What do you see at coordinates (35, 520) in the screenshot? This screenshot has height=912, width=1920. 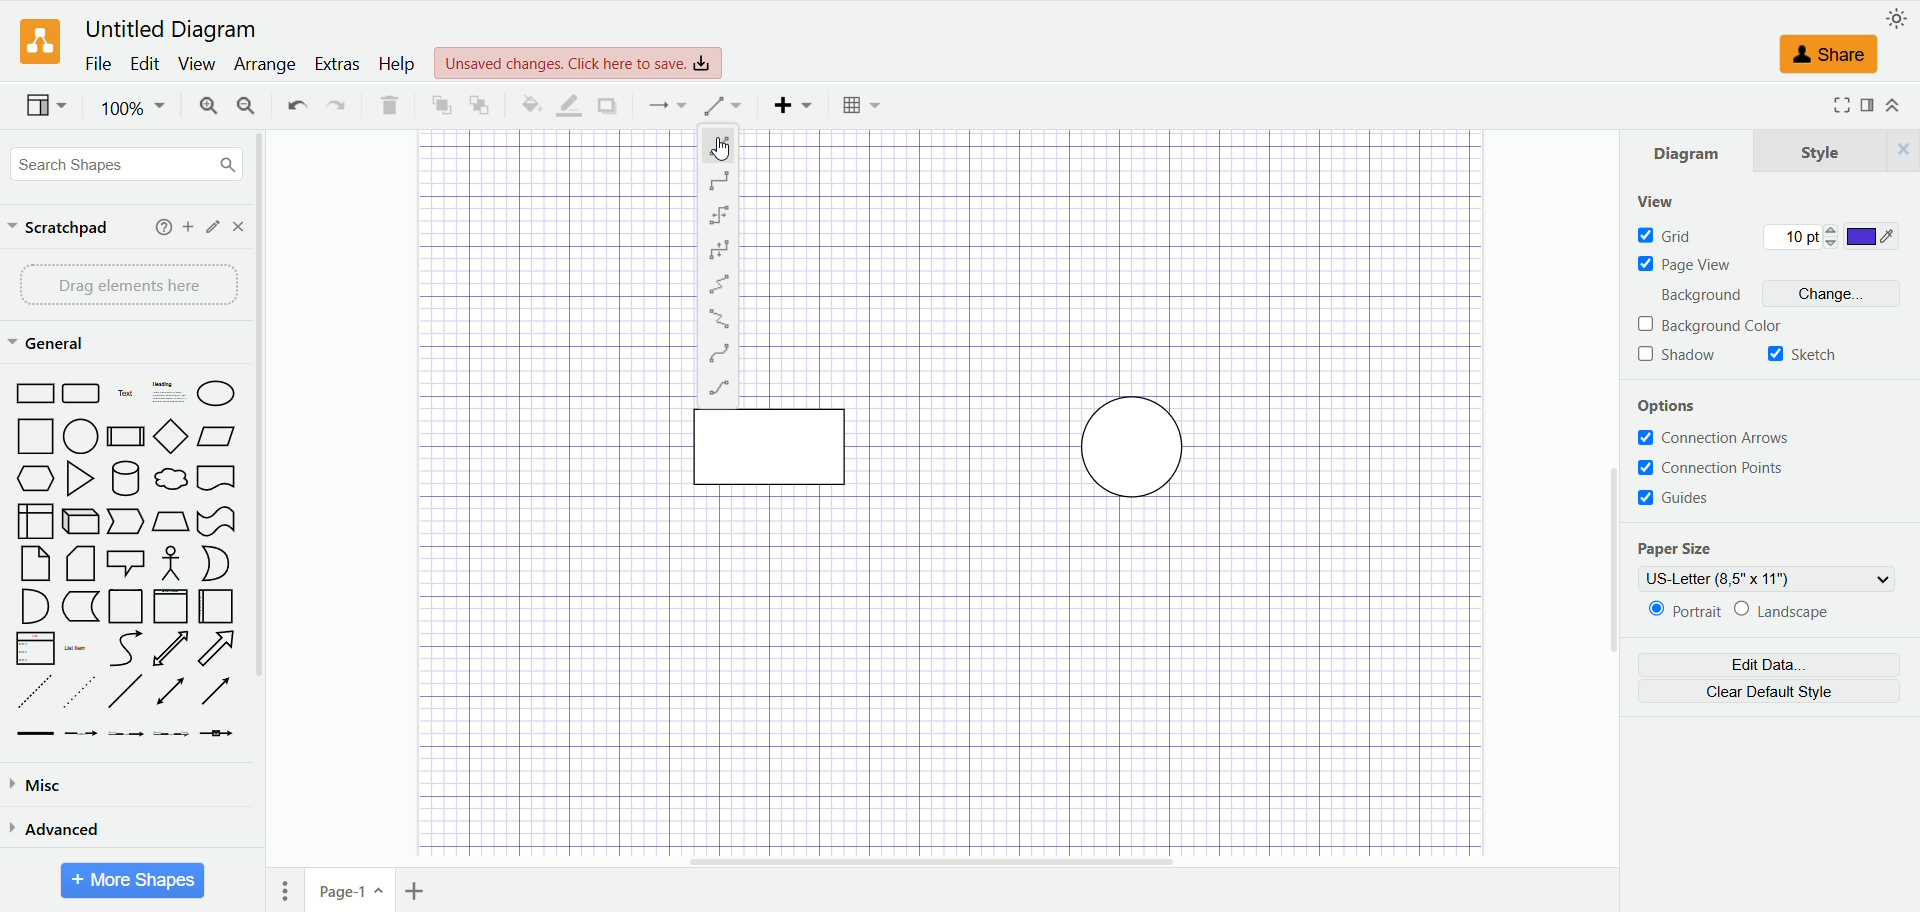 I see `Box` at bounding box center [35, 520].